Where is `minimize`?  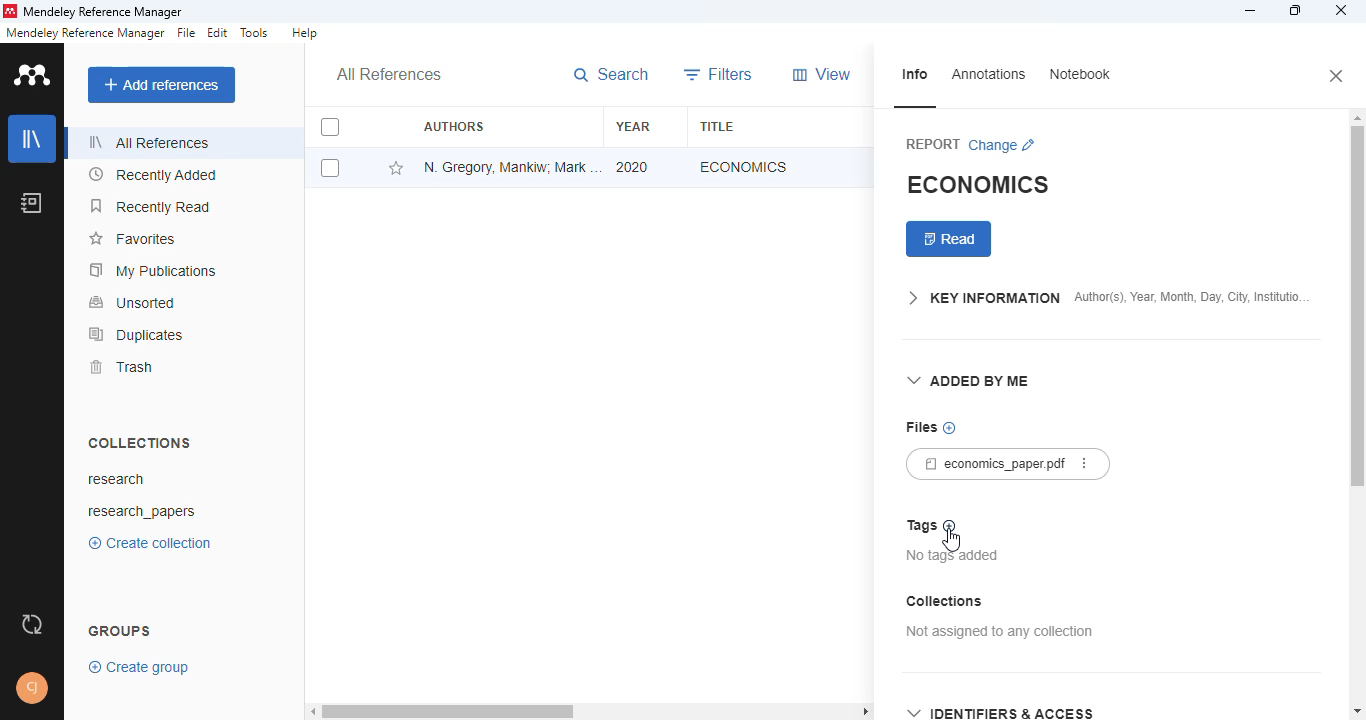
minimize is located at coordinates (1252, 10).